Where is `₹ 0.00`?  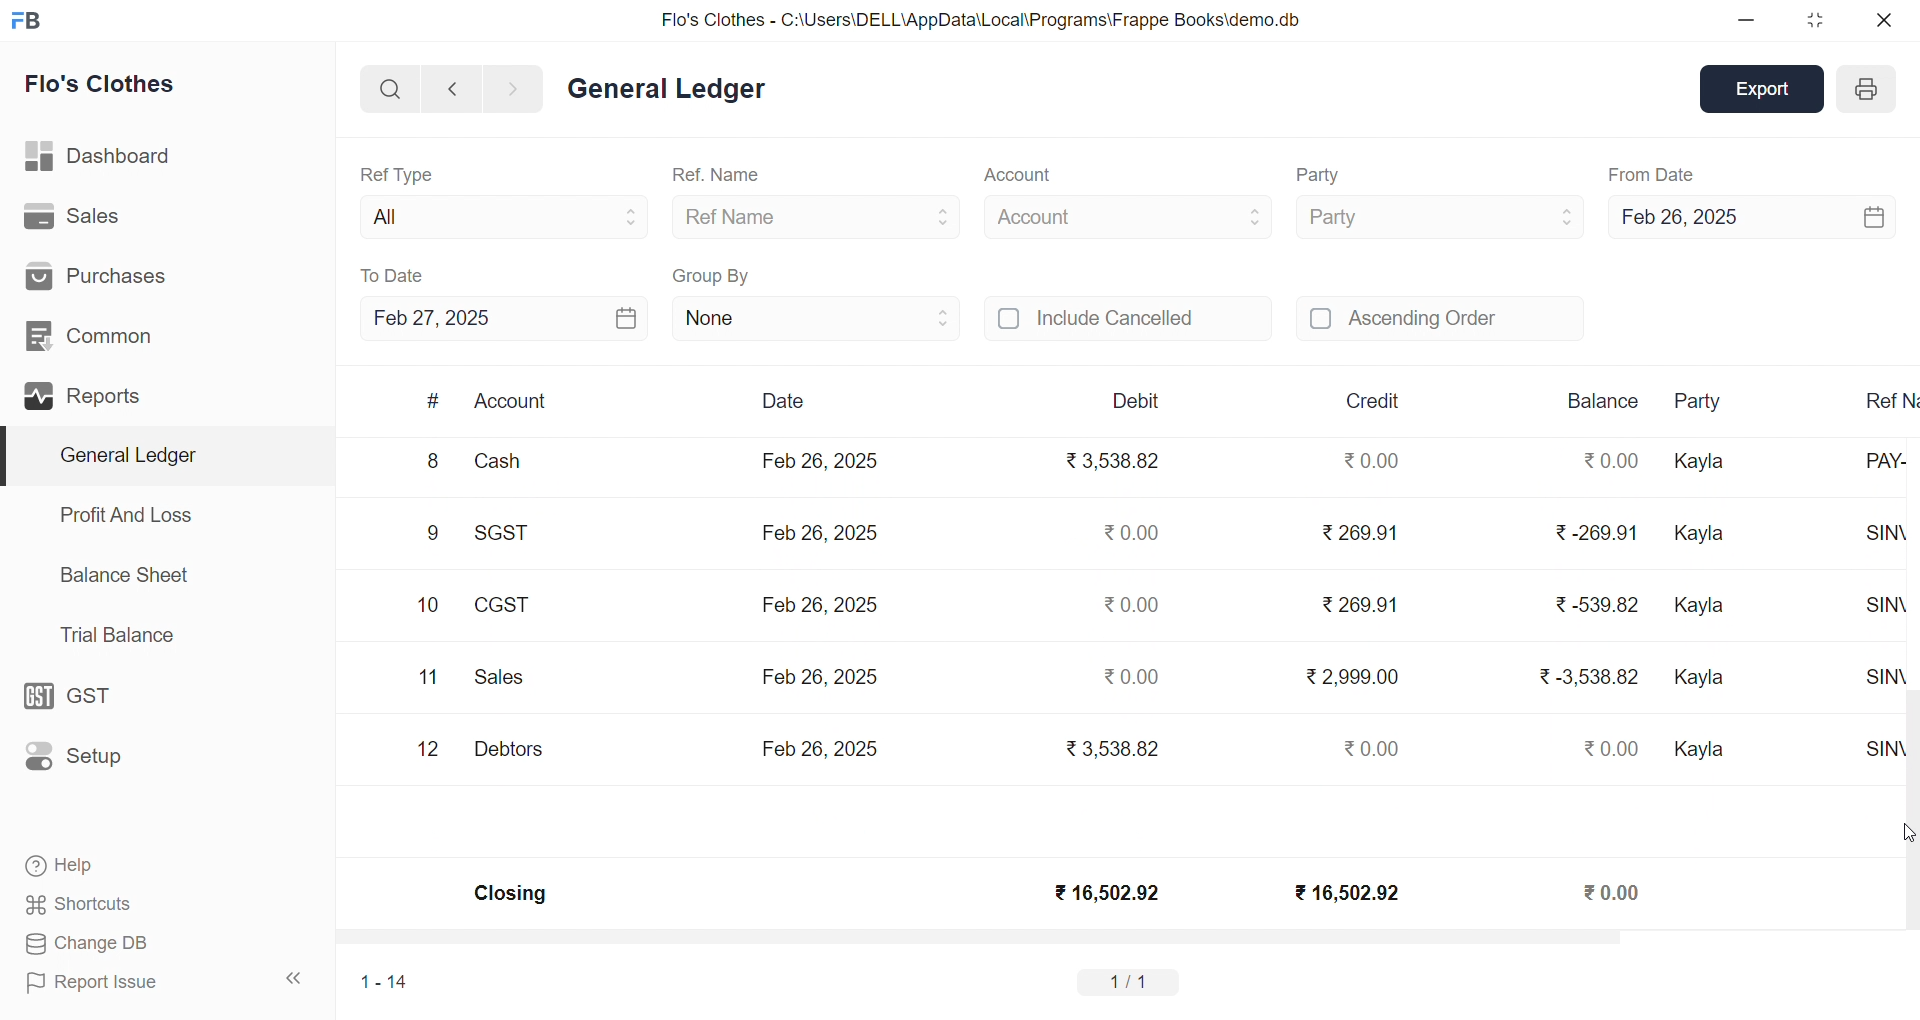
₹ 0.00 is located at coordinates (1608, 460).